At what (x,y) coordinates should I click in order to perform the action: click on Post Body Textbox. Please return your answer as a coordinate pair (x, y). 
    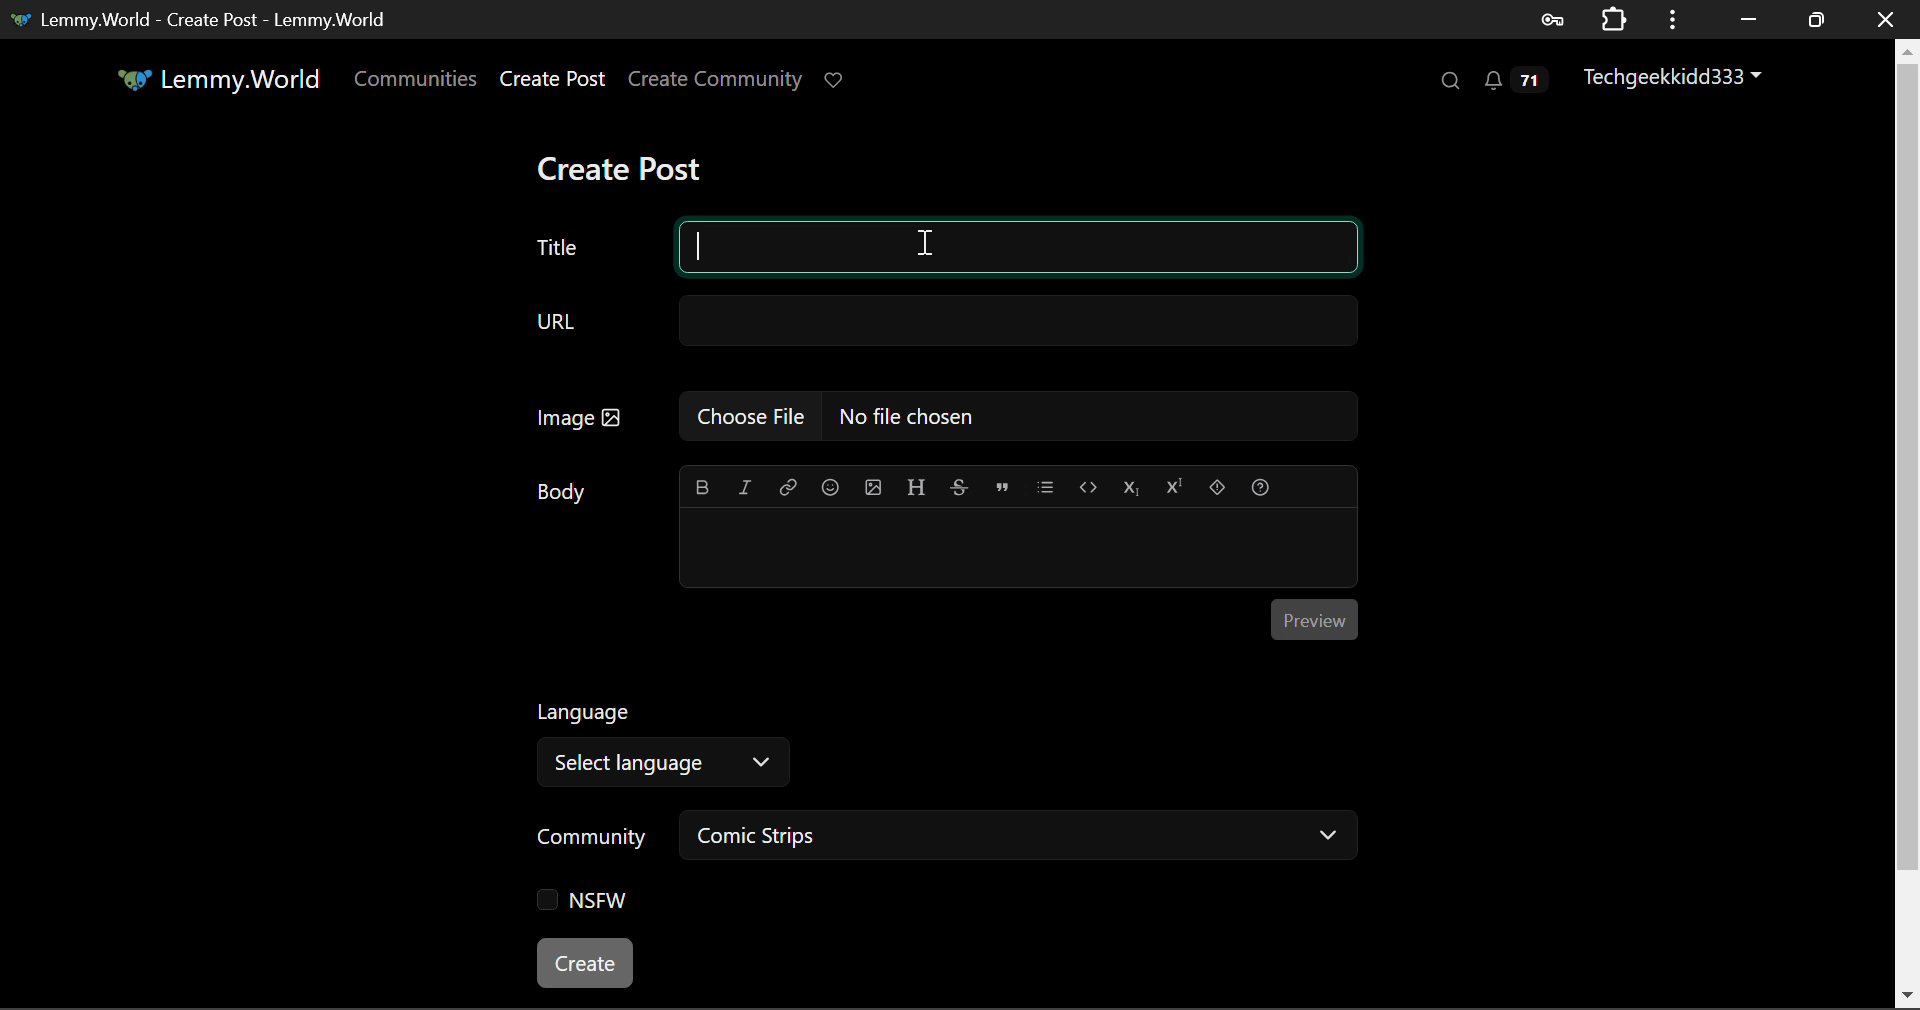
    Looking at the image, I should click on (1018, 546).